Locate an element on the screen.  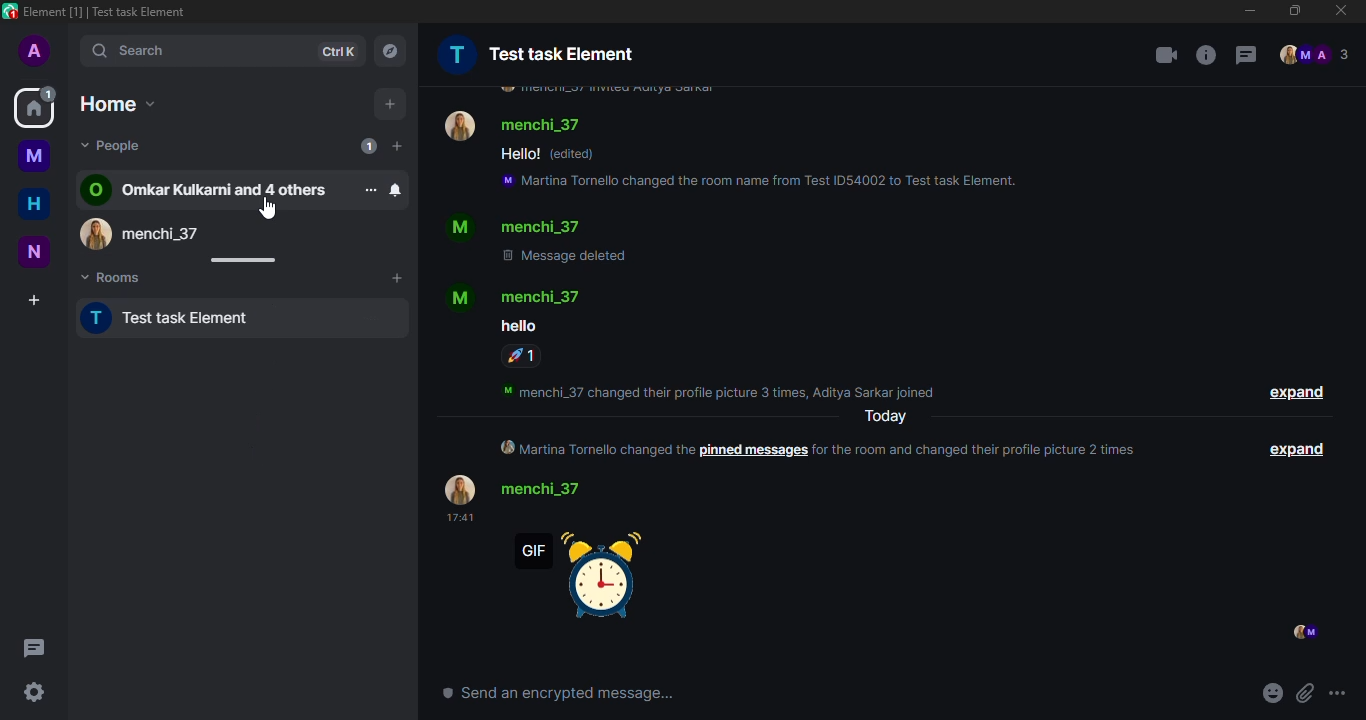
threads is located at coordinates (37, 649).